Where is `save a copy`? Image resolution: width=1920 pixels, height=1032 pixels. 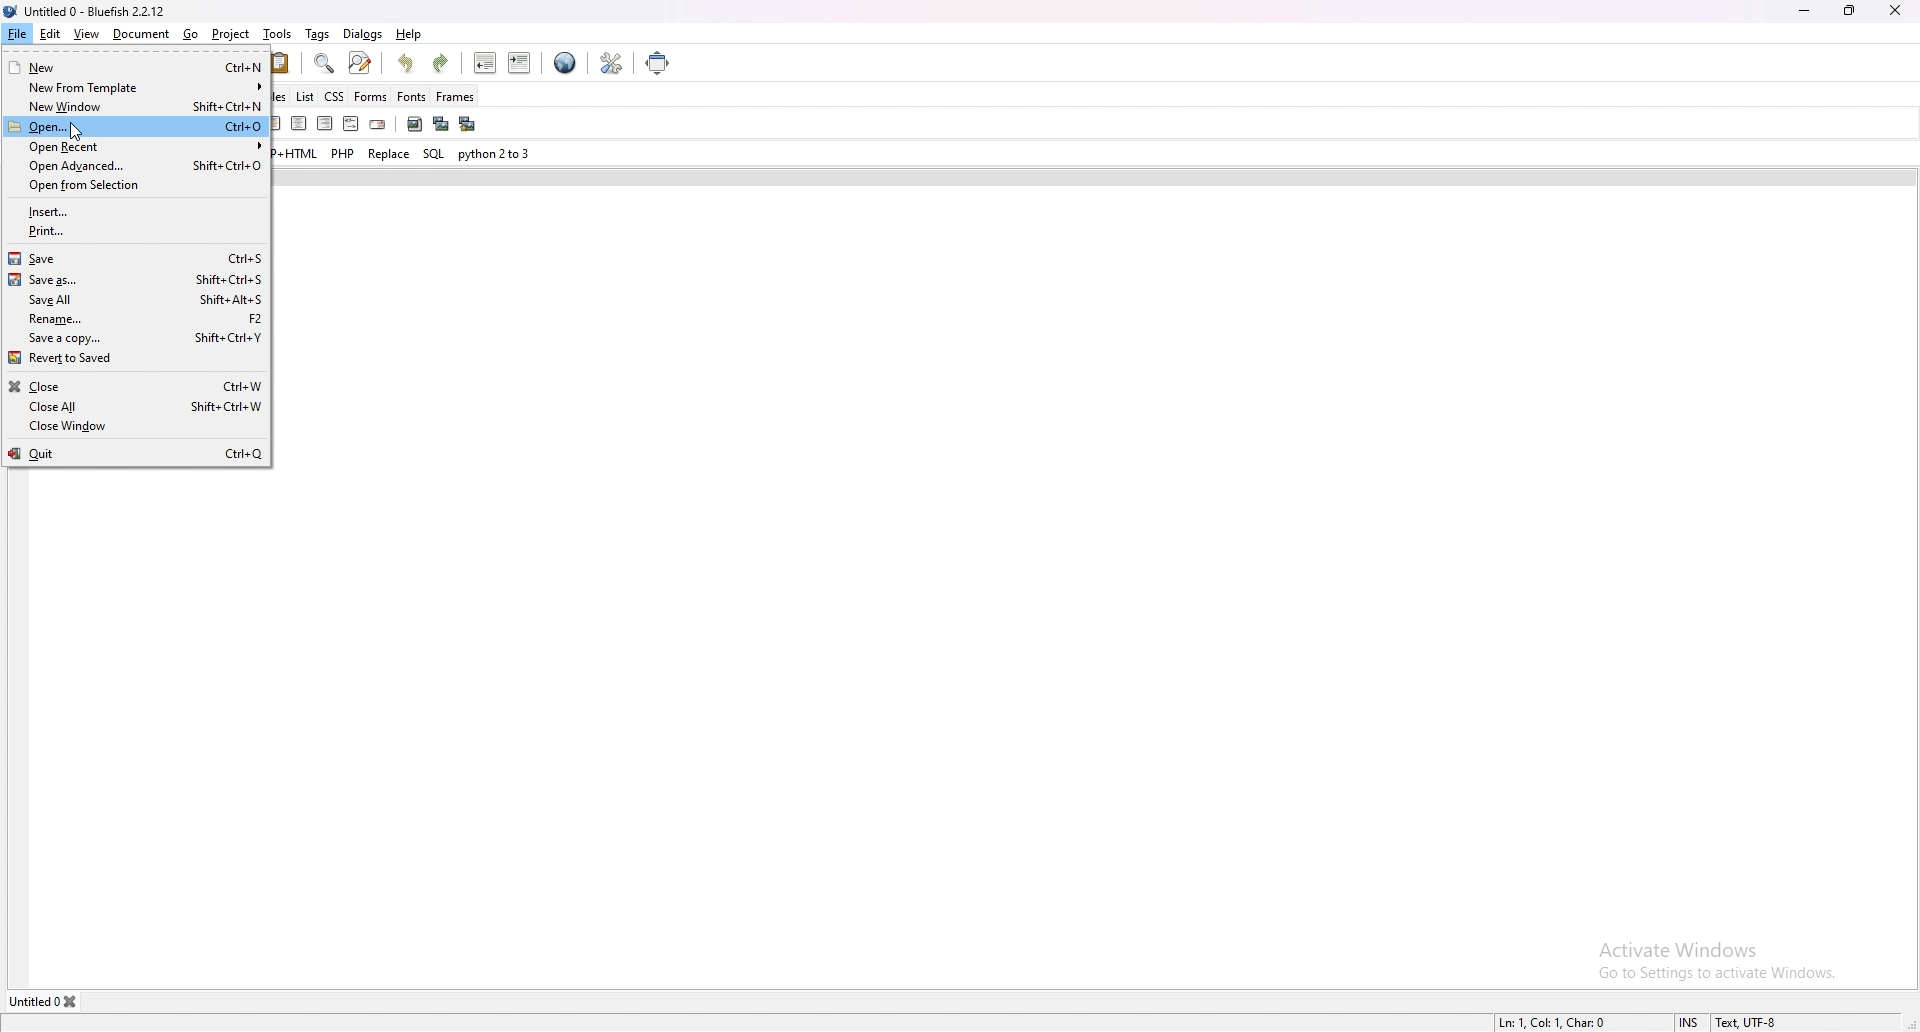
save a copy is located at coordinates (76, 335).